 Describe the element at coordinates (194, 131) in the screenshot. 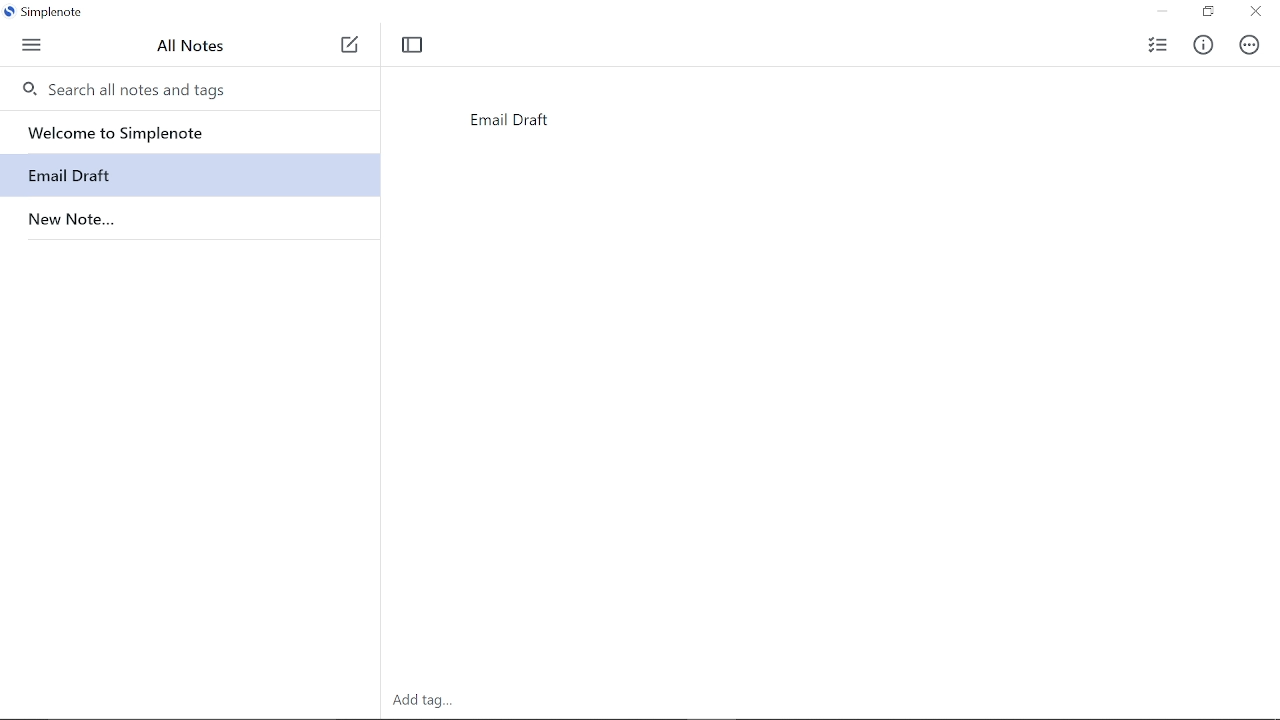

I see `Note titled "Welcome to simplenote"` at that location.